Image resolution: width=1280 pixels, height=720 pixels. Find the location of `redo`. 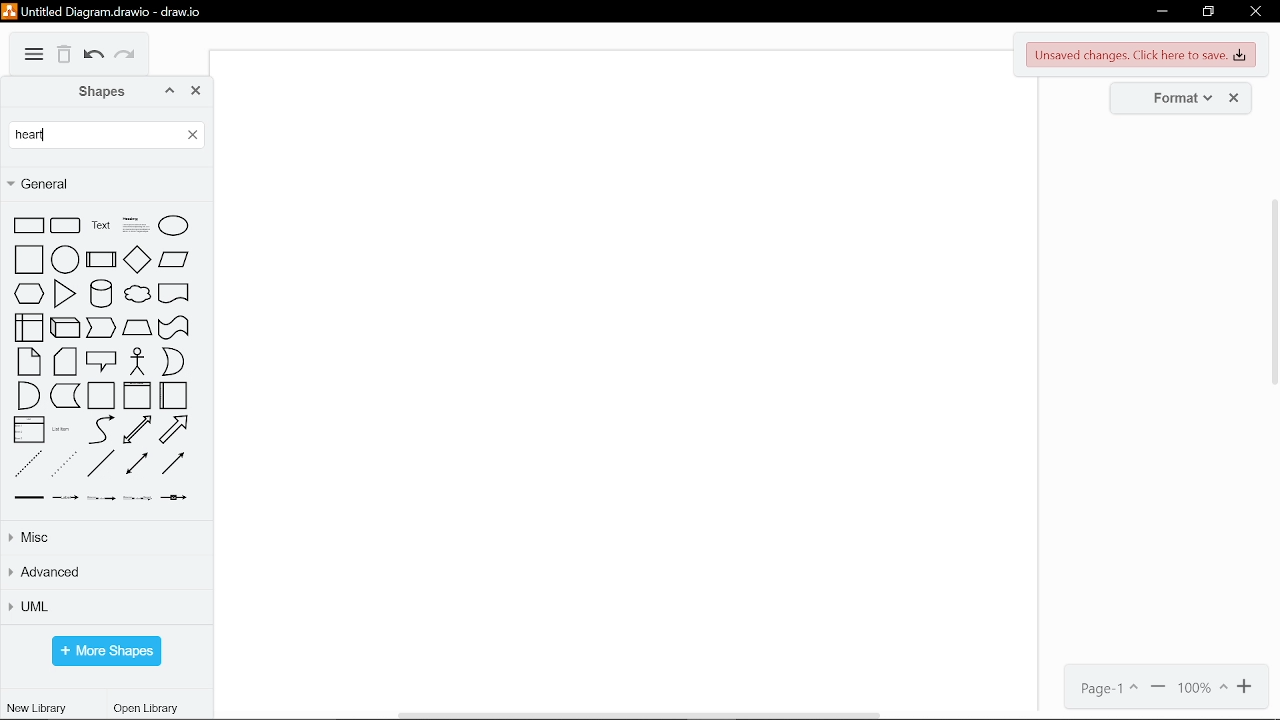

redo is located at coordinates (128, 58).